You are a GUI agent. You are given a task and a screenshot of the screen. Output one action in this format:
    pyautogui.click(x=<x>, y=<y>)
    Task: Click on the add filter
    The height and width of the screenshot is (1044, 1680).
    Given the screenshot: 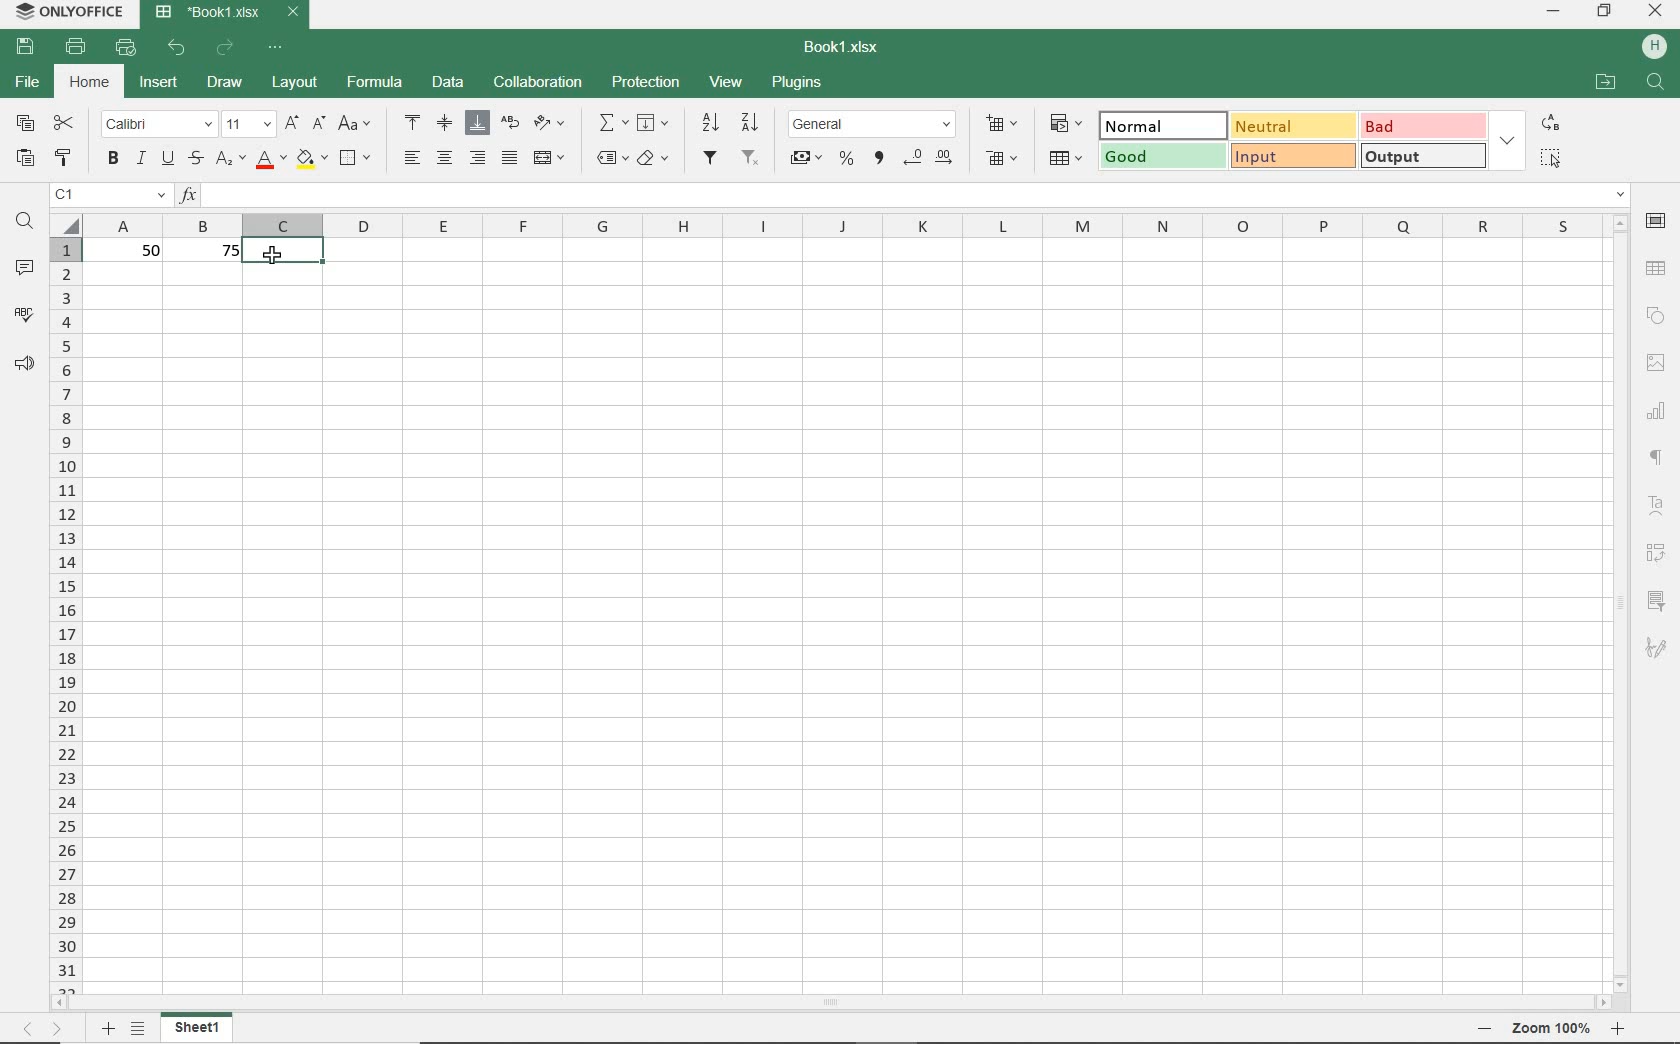 What is the action you would take?
    pyautogui.click(x=711, y=160)
    